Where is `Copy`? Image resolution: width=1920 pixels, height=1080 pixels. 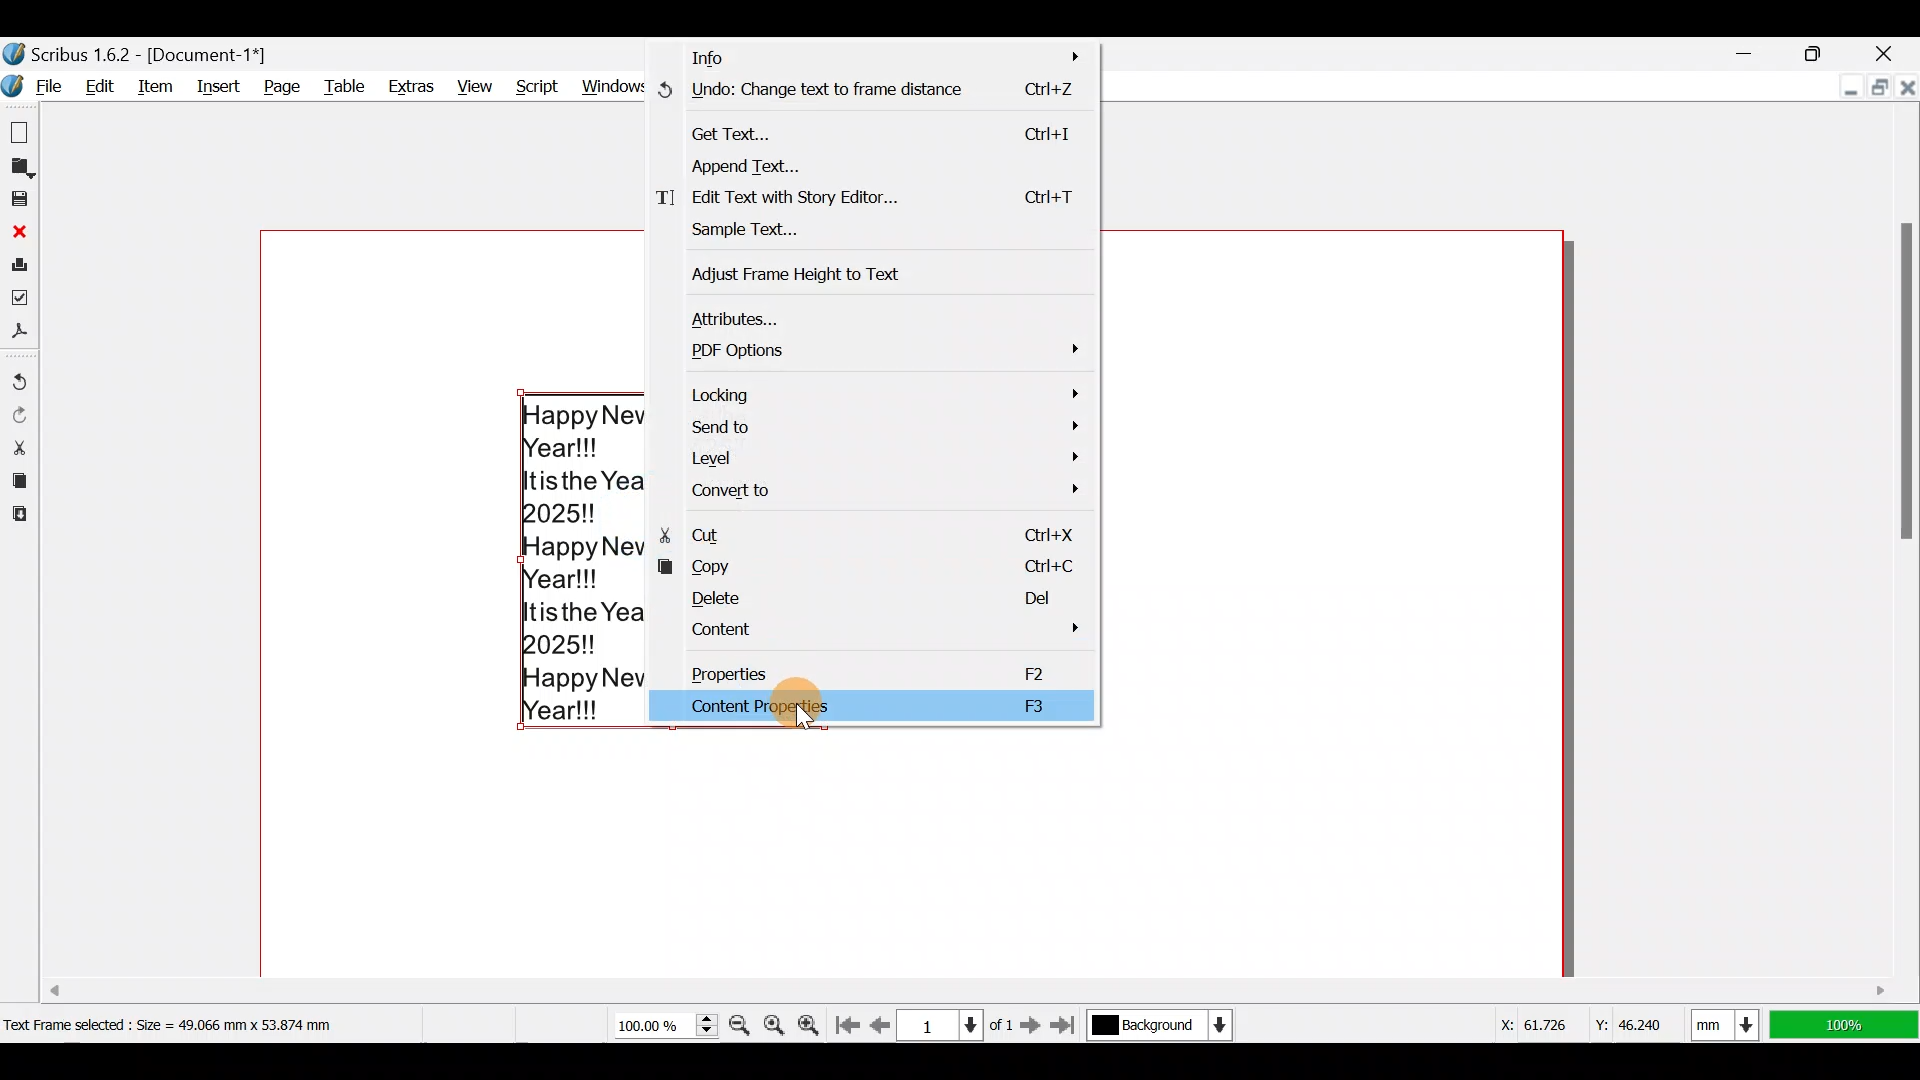 Copy is located at coordinates (881, 565).